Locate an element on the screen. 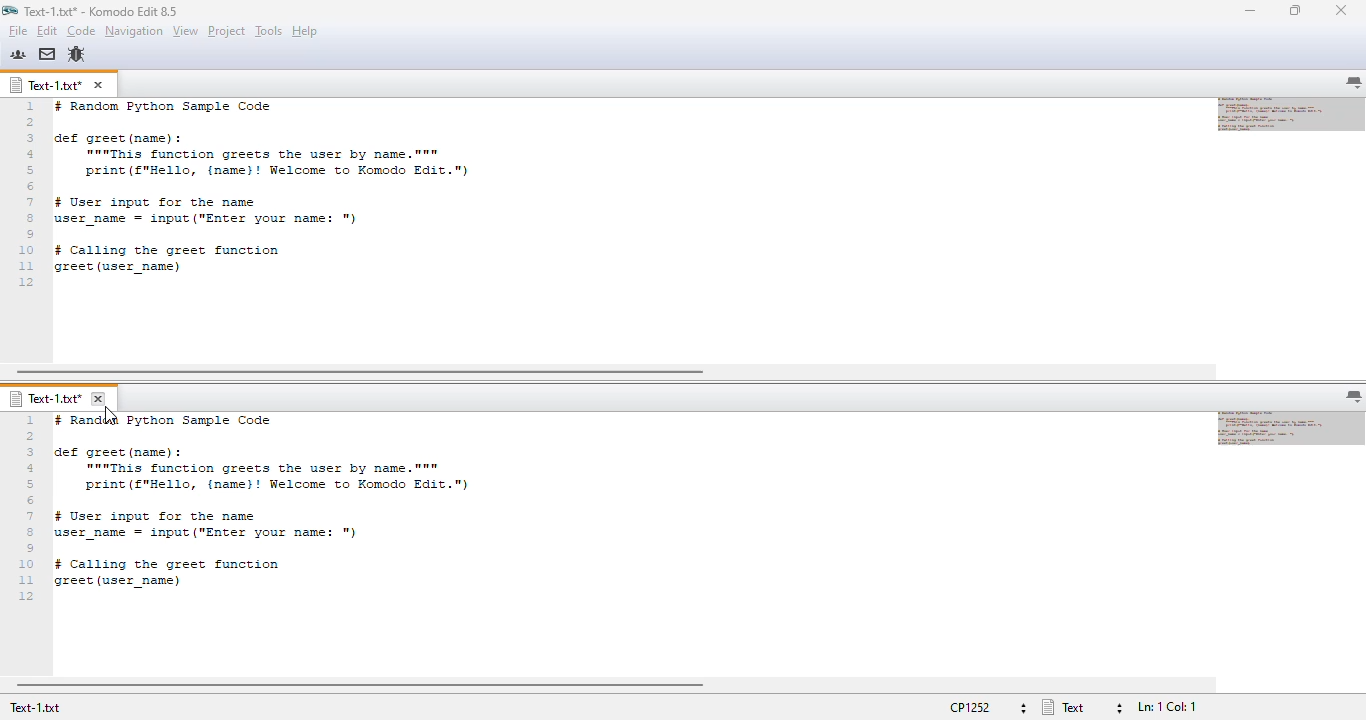  tools is located at coordinates (269, 31).